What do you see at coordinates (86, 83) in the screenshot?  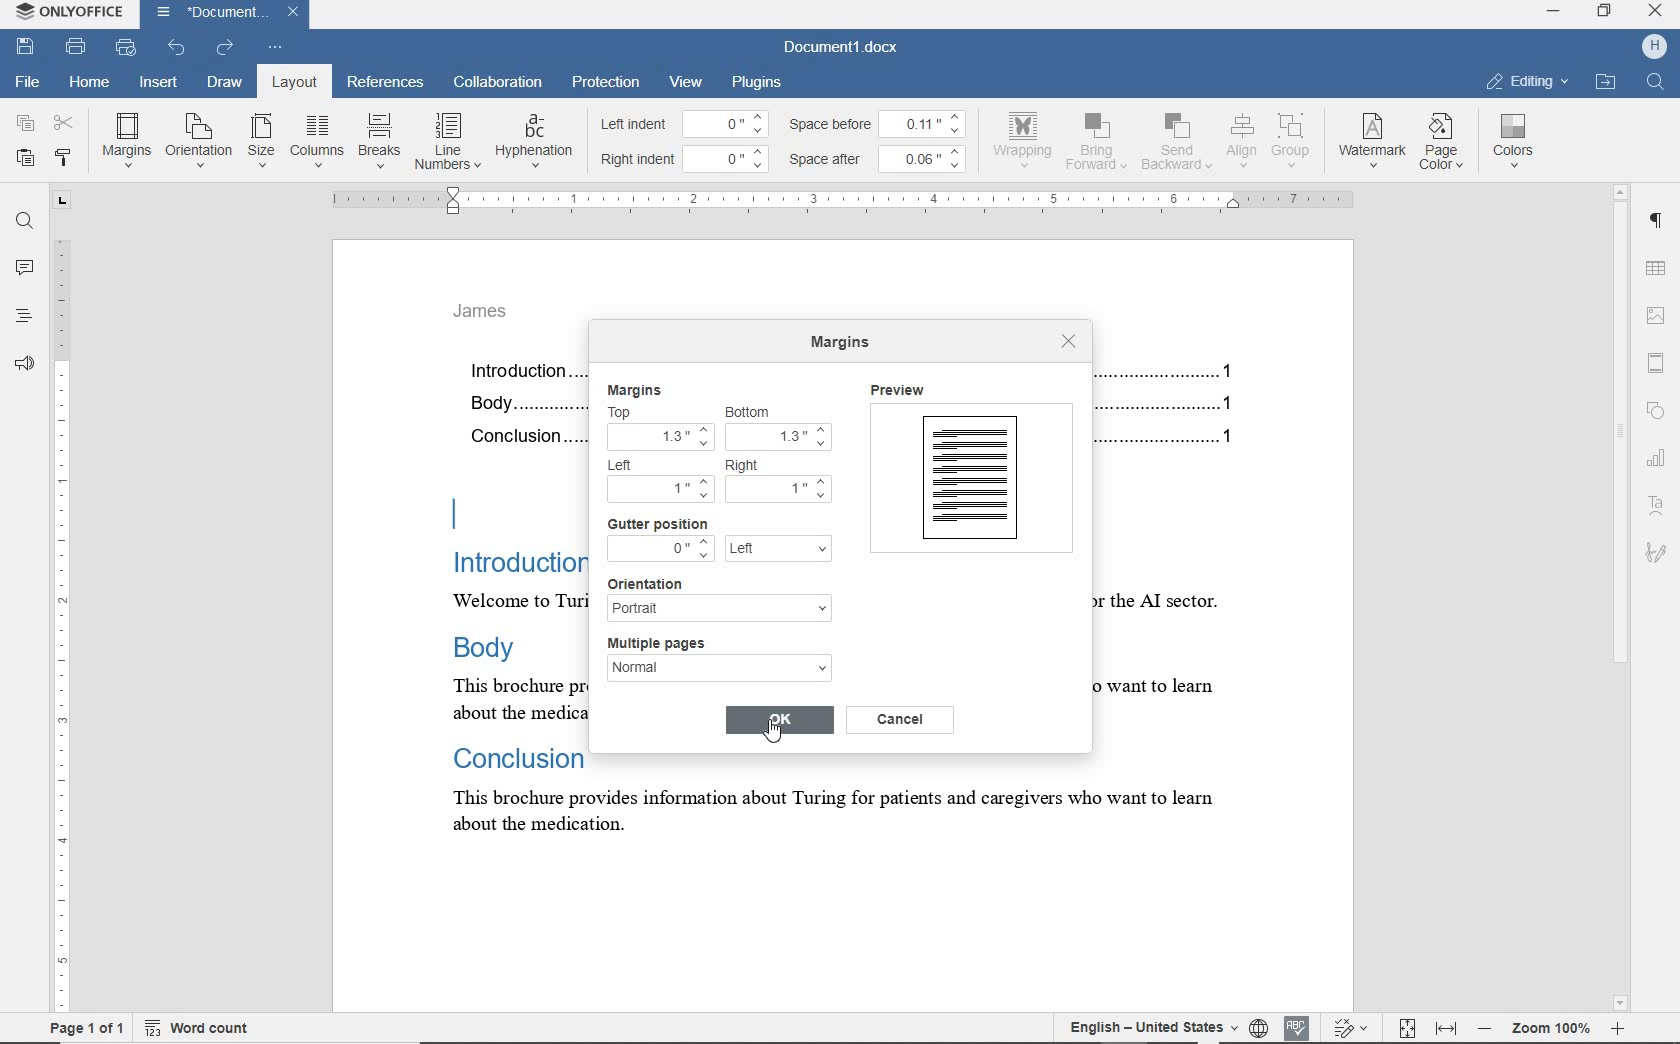 I see `home` at bounding box center [86, 83].